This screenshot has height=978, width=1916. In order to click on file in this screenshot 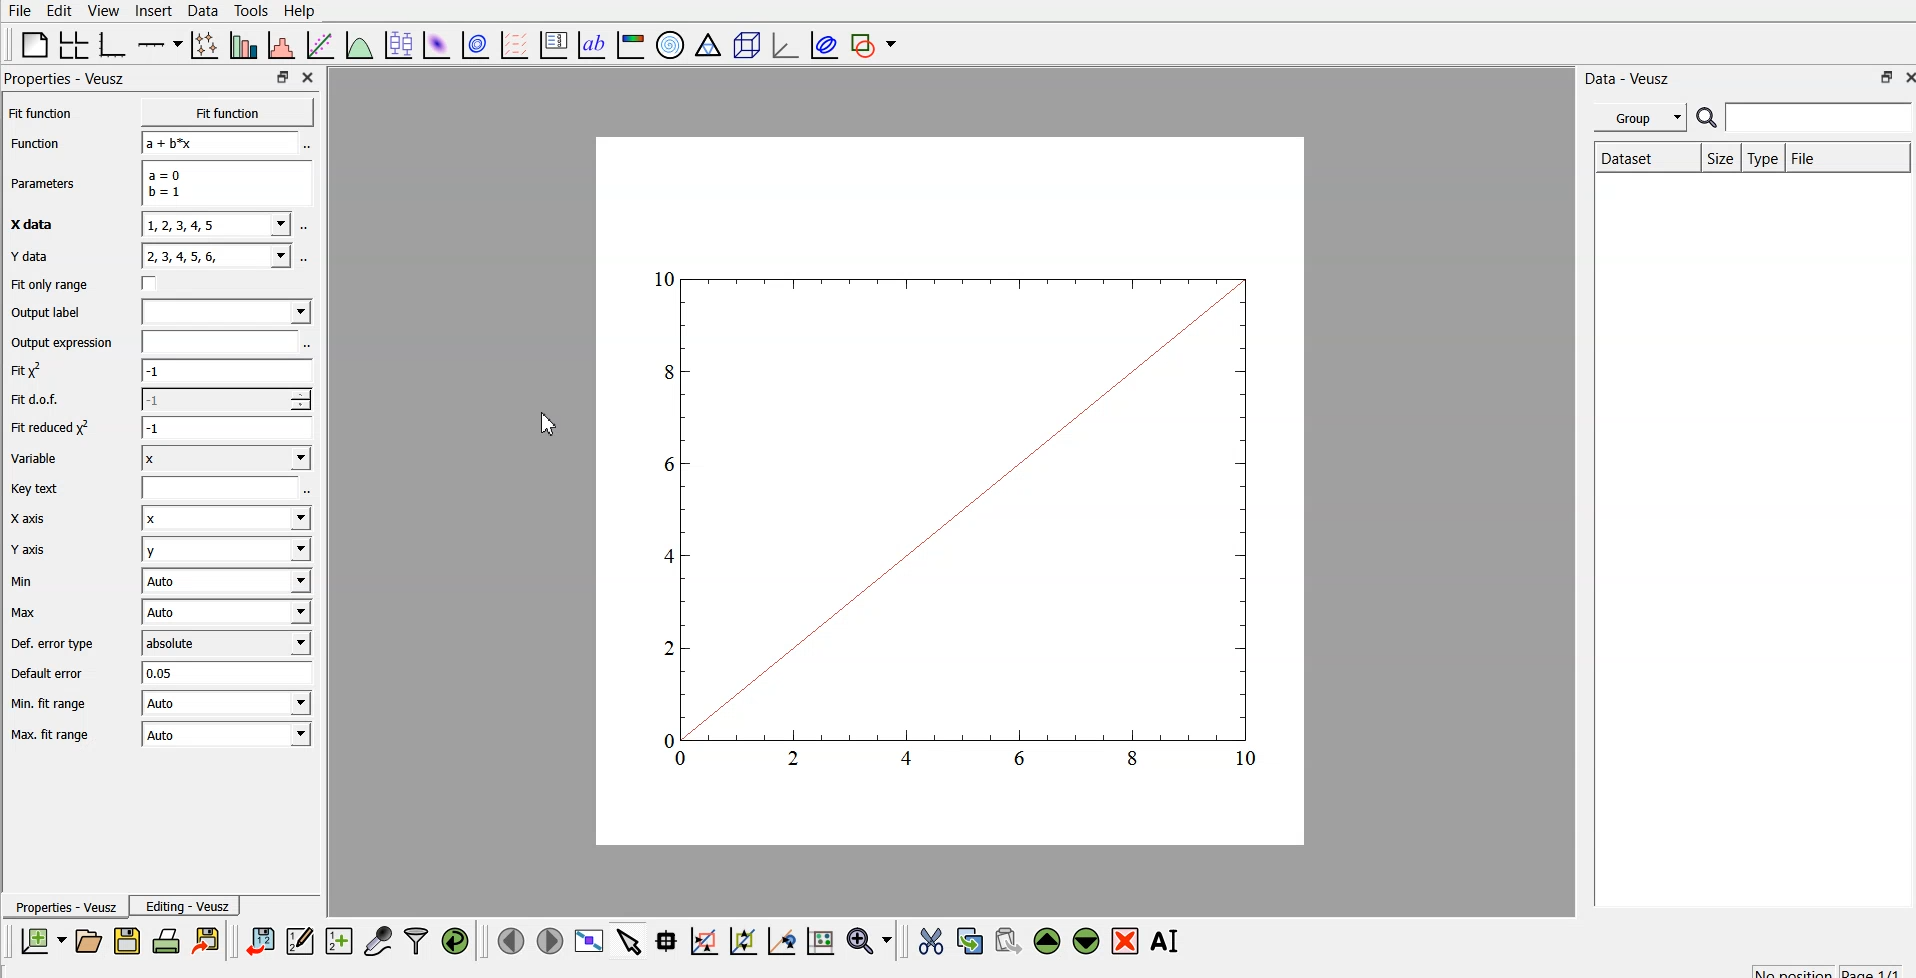, I will do `click(1844, 157)`.